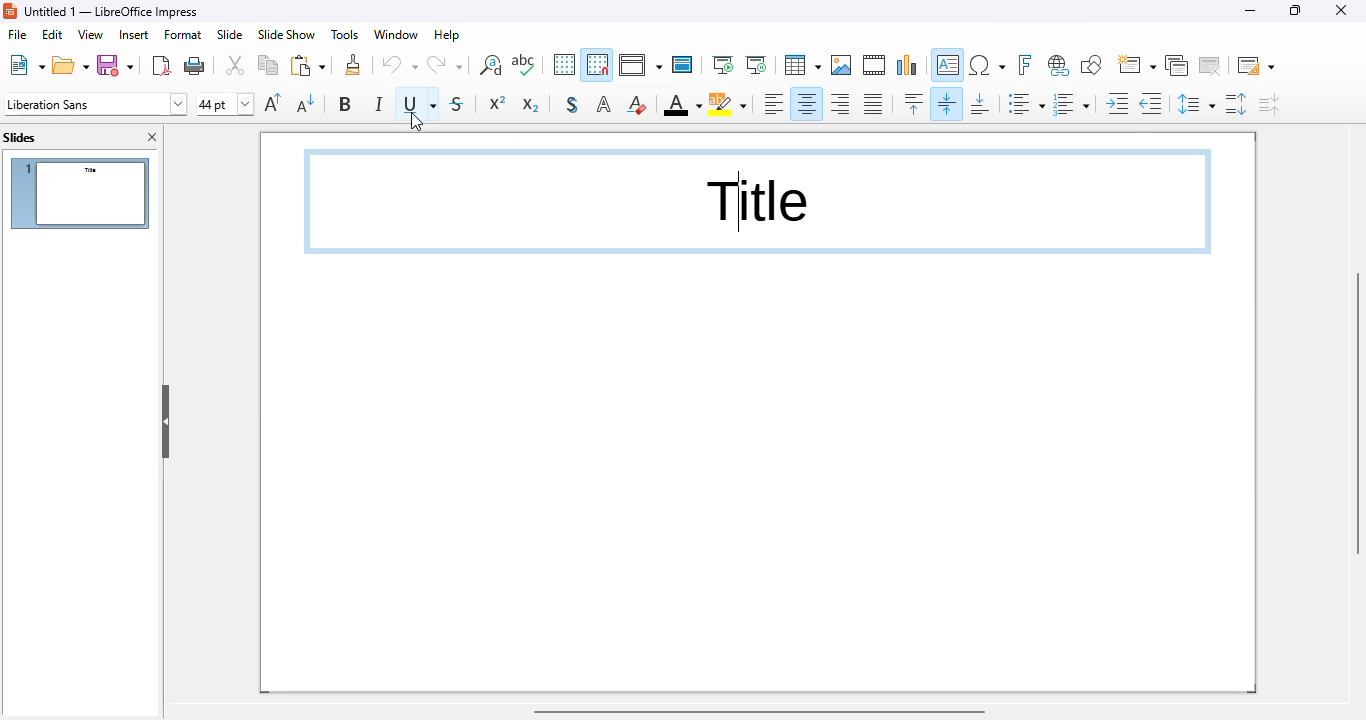  I want to click on insert audio or video, so click(876, 65).